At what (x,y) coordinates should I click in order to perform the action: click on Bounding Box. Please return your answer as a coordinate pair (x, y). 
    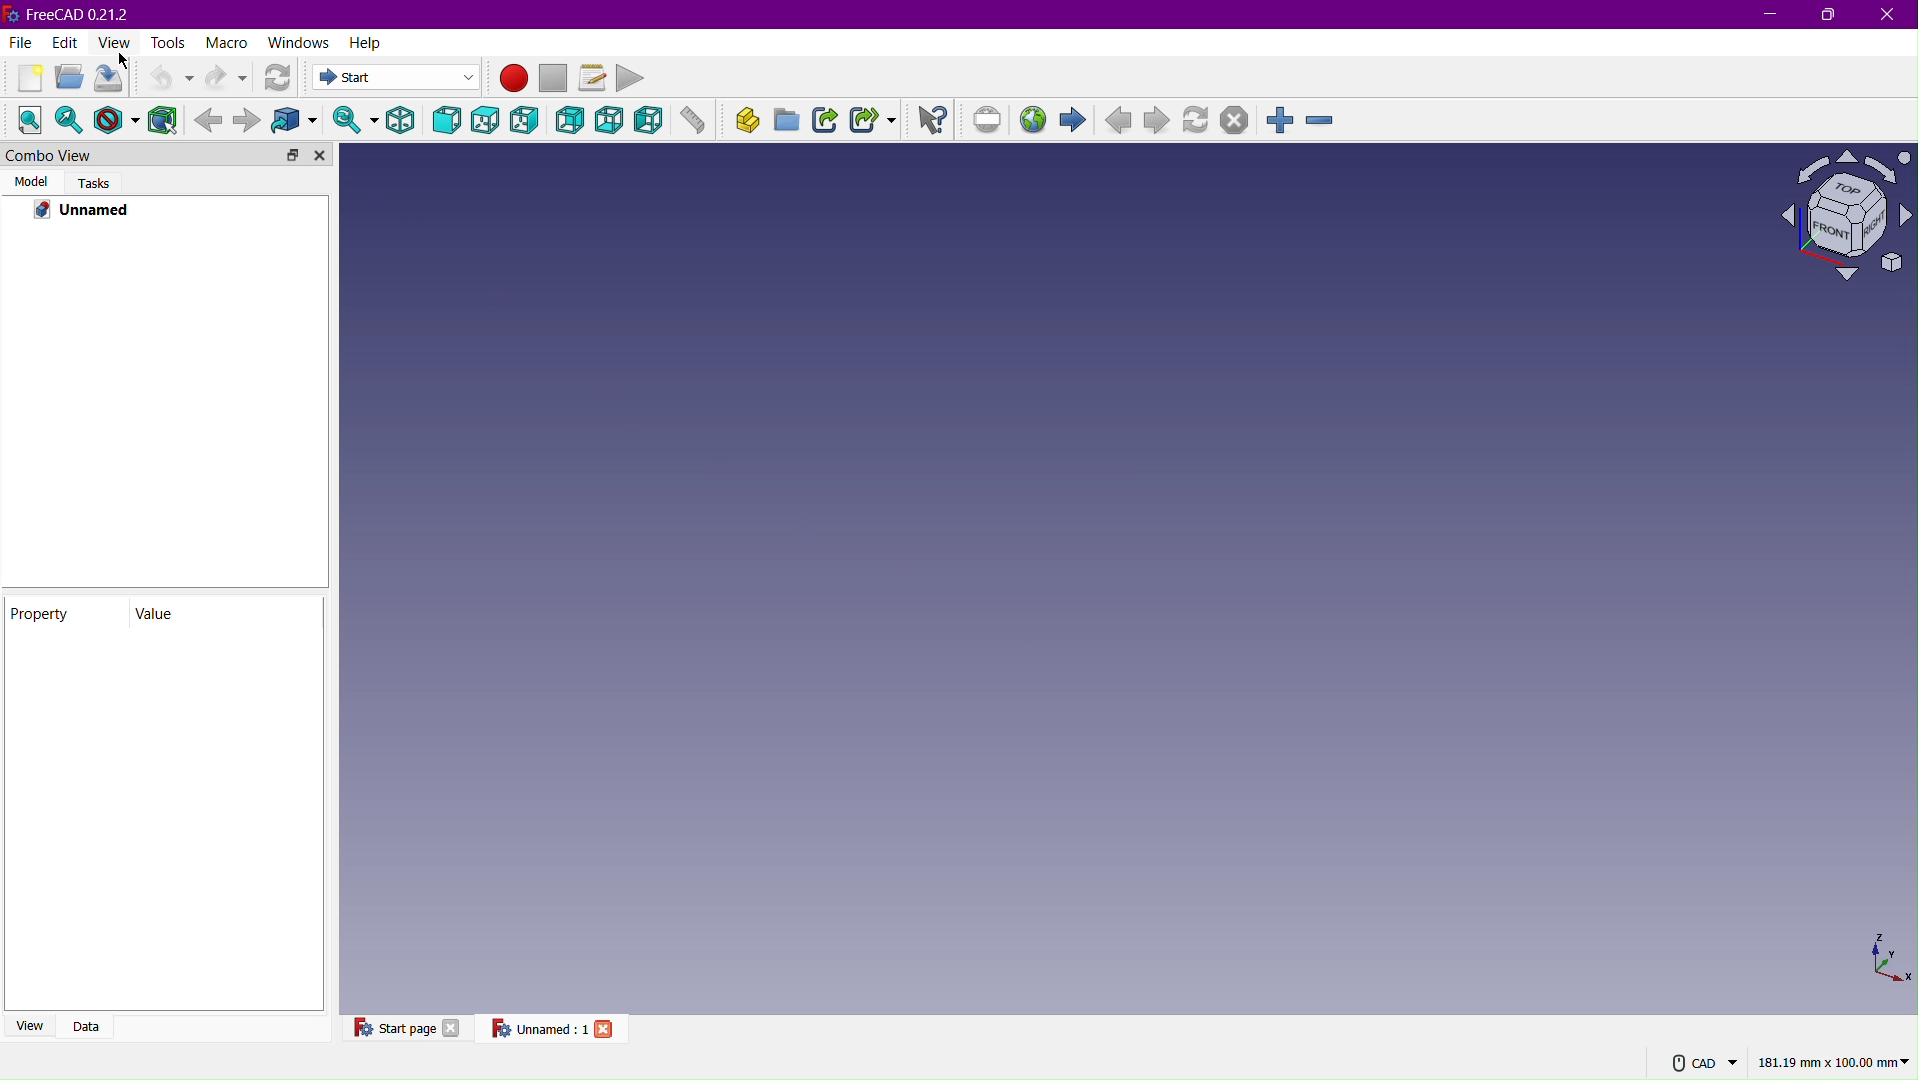
    Looking at the image, I should click on (161, 123).